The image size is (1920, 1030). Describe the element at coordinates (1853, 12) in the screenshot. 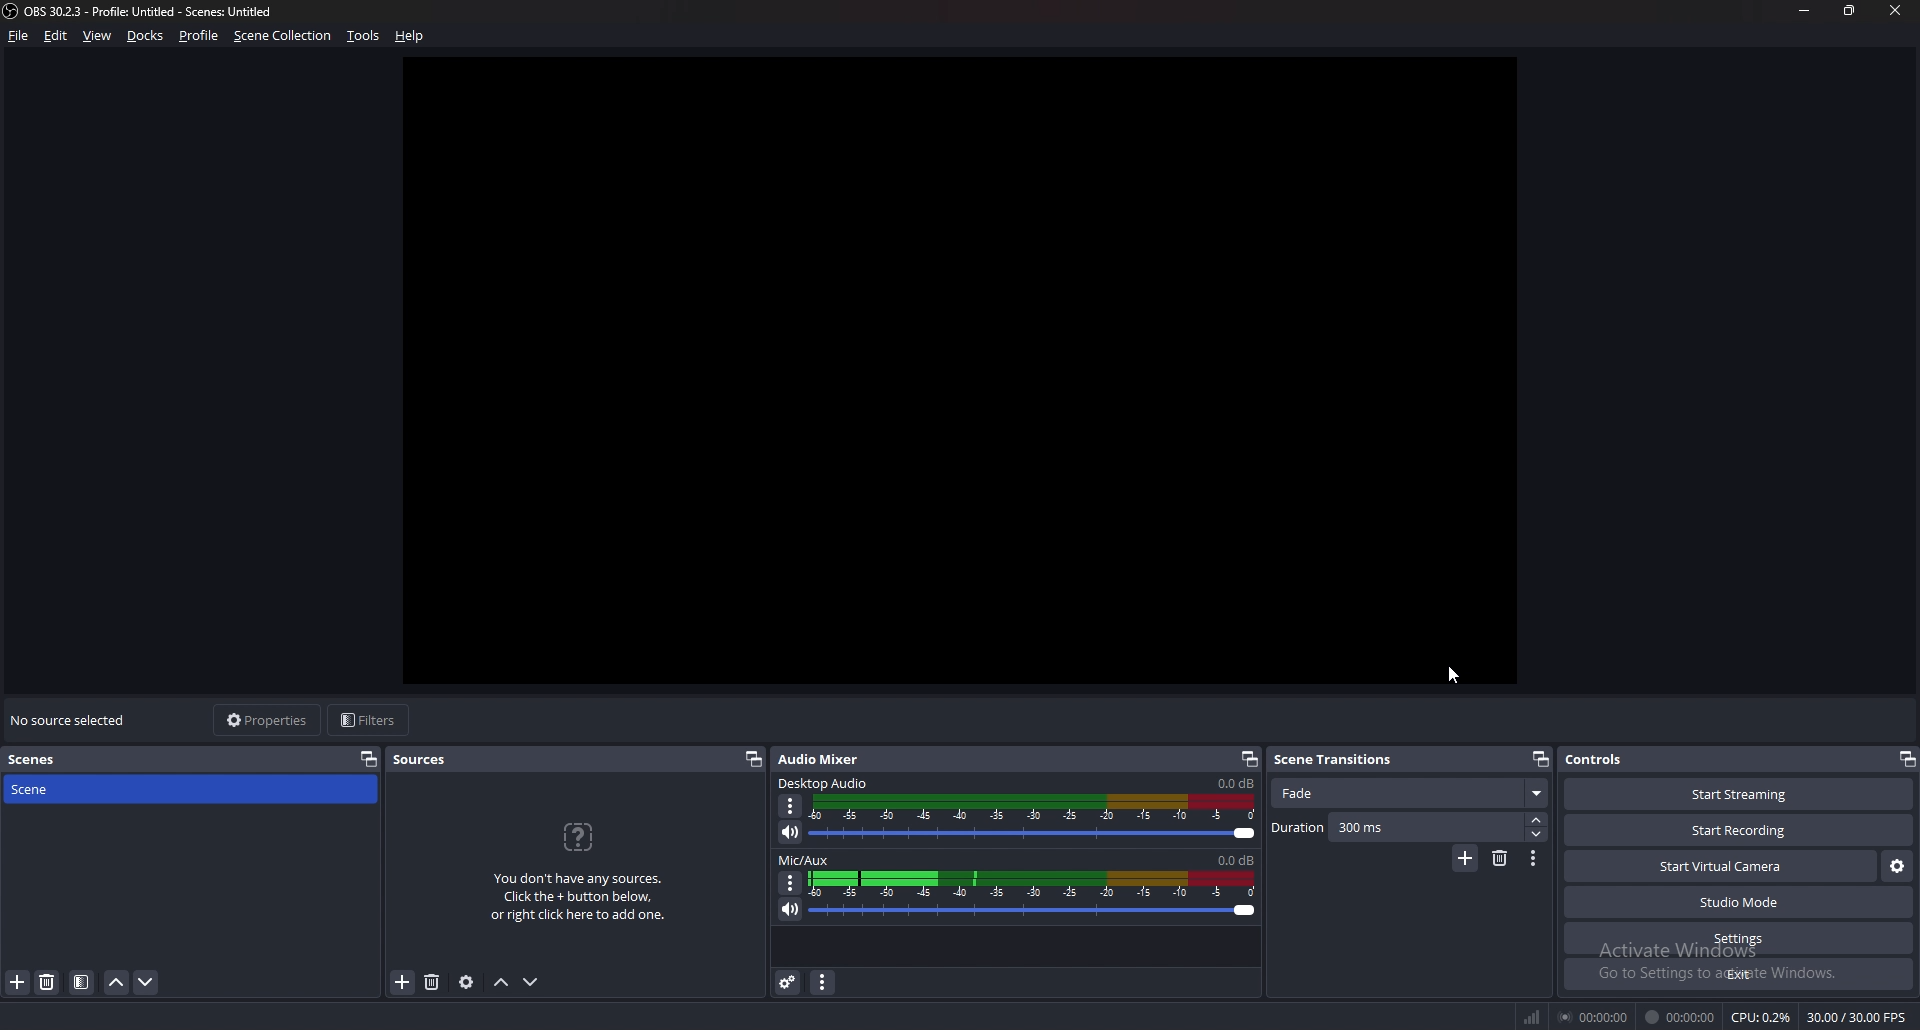

I see `resize` at that location.